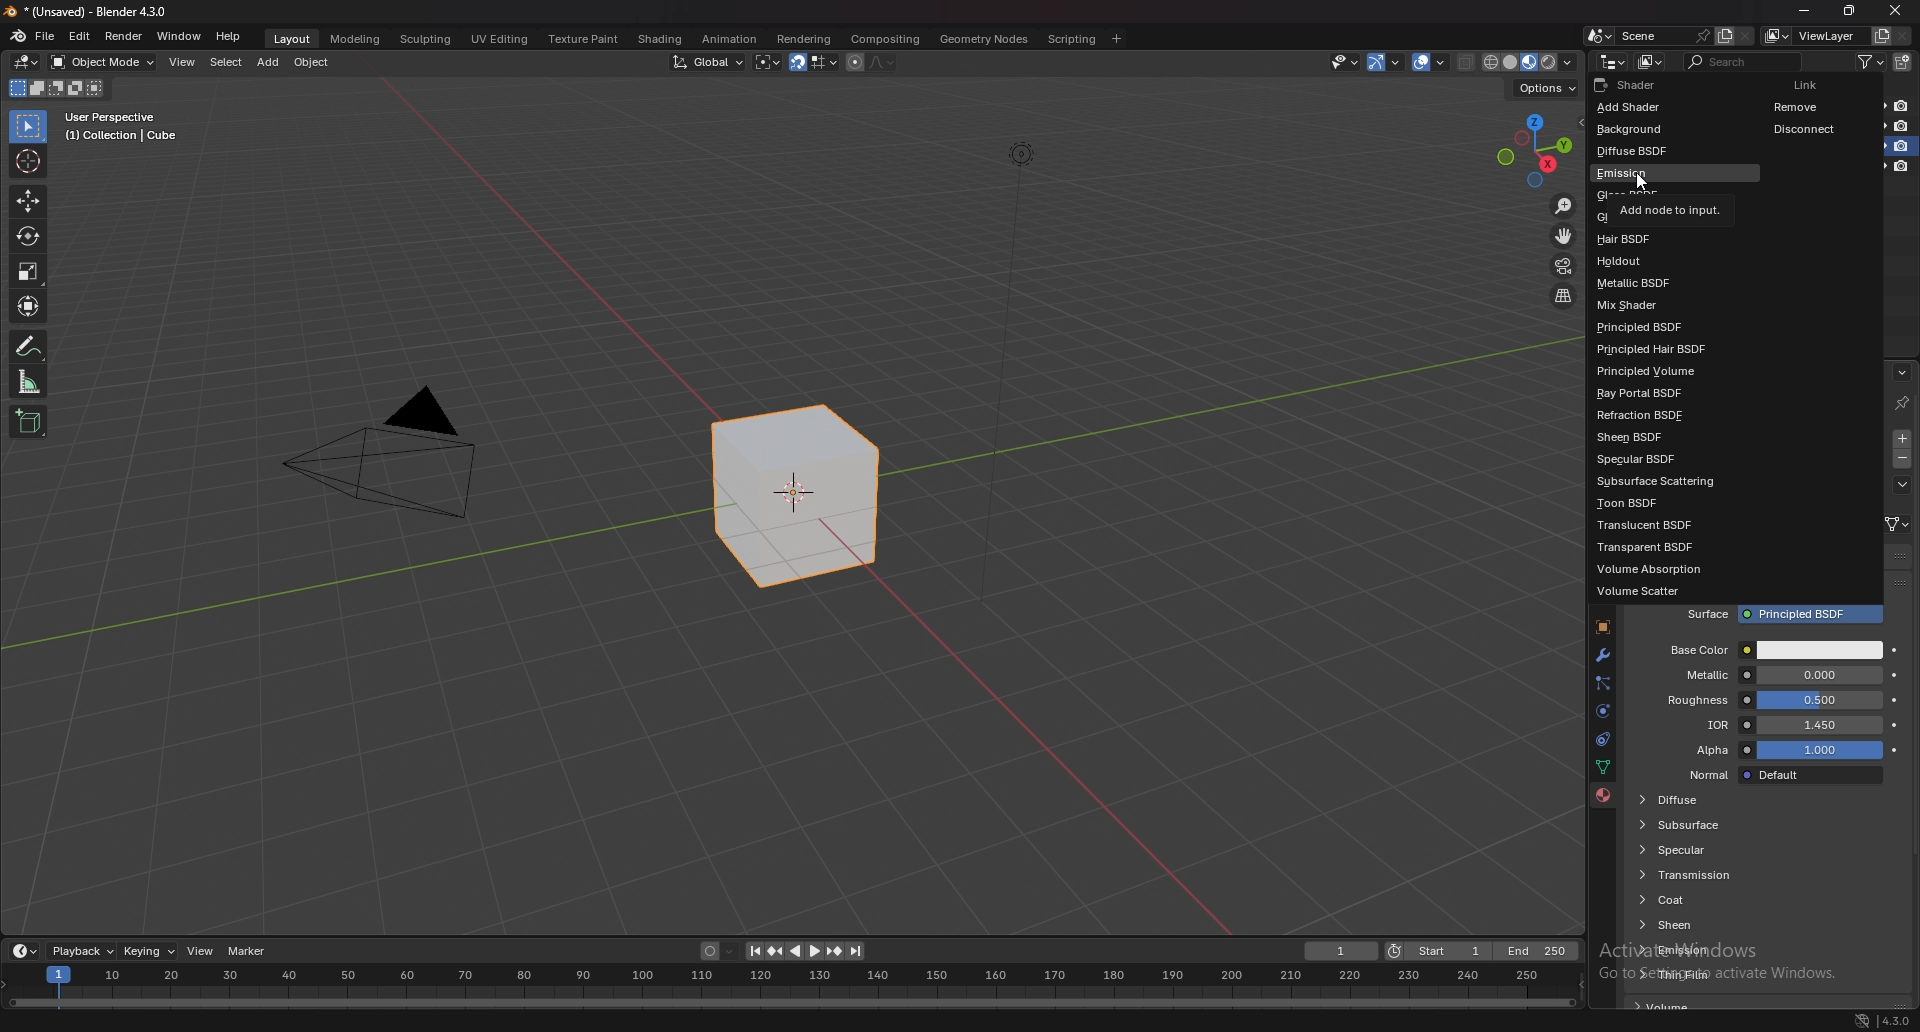 This screenshot has width=1920, height=1032. What do you see at coordinates (1774, 675) in the screenshot?
I see `metallic` at bounding box center [1774, 675].